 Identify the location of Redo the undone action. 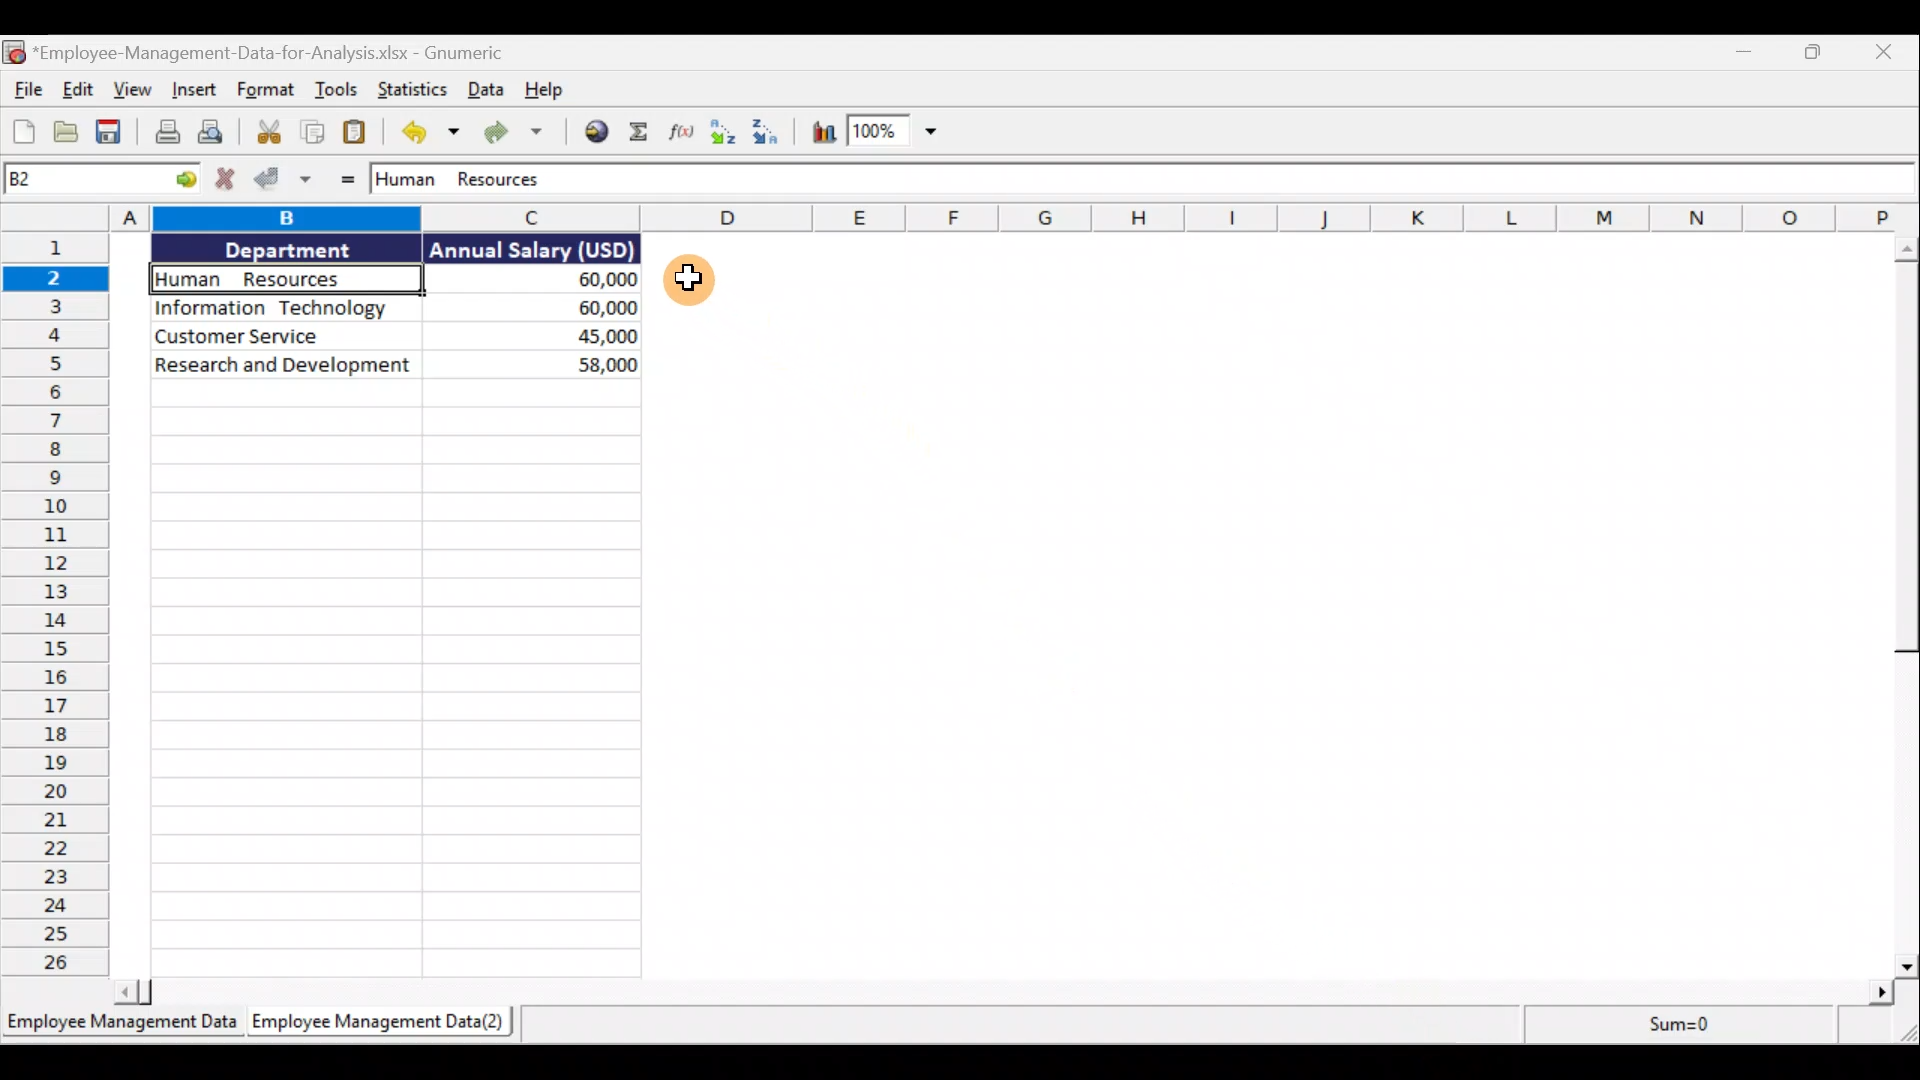
(521, 135).